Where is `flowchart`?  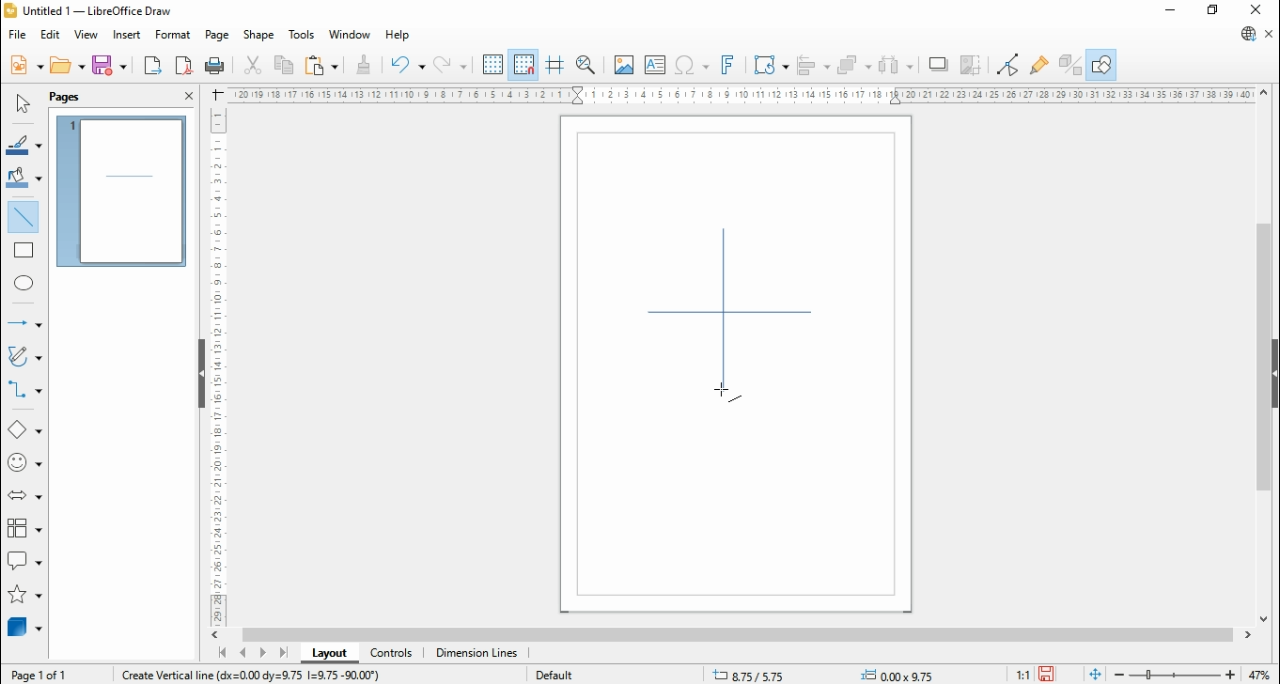 flowchart is located at coordinates (24, 529).